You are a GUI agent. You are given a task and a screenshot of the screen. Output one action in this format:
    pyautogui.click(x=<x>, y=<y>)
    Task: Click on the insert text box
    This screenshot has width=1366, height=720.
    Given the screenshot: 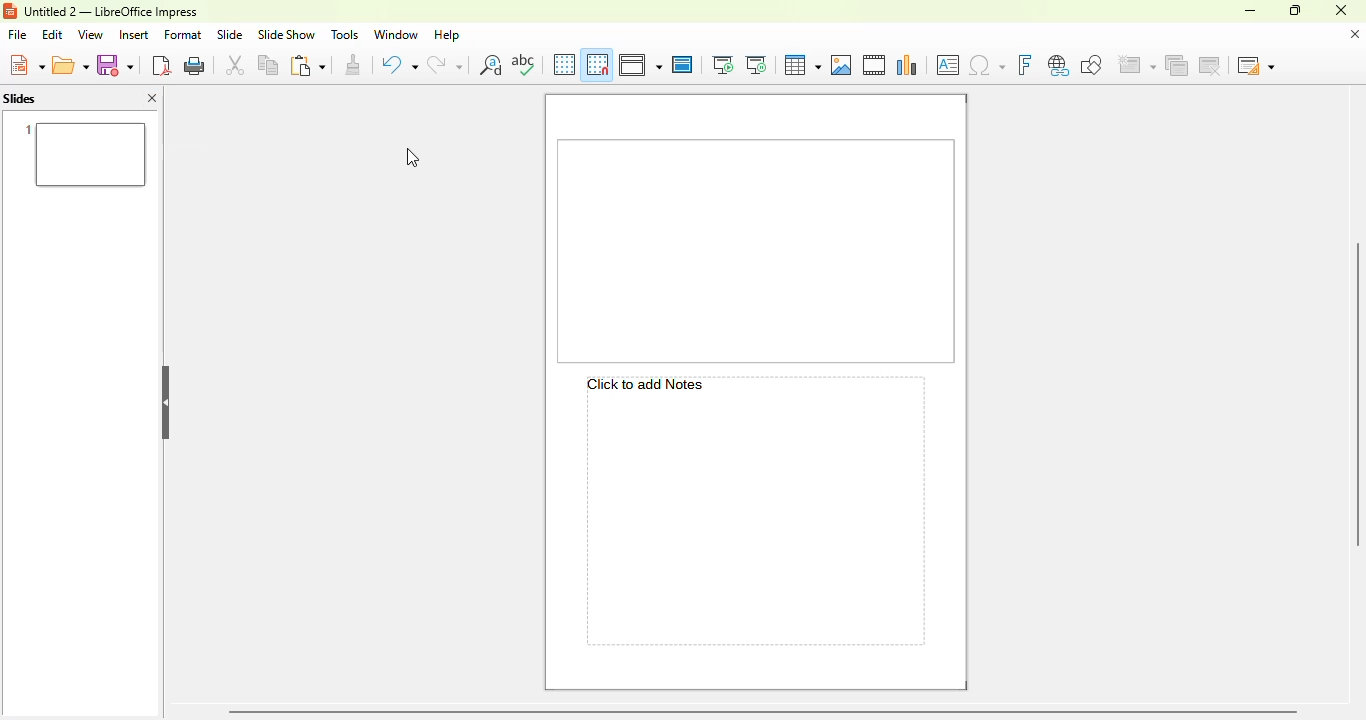 What is the action you would take?
    pyautogui.click(x=948, y=65)
    